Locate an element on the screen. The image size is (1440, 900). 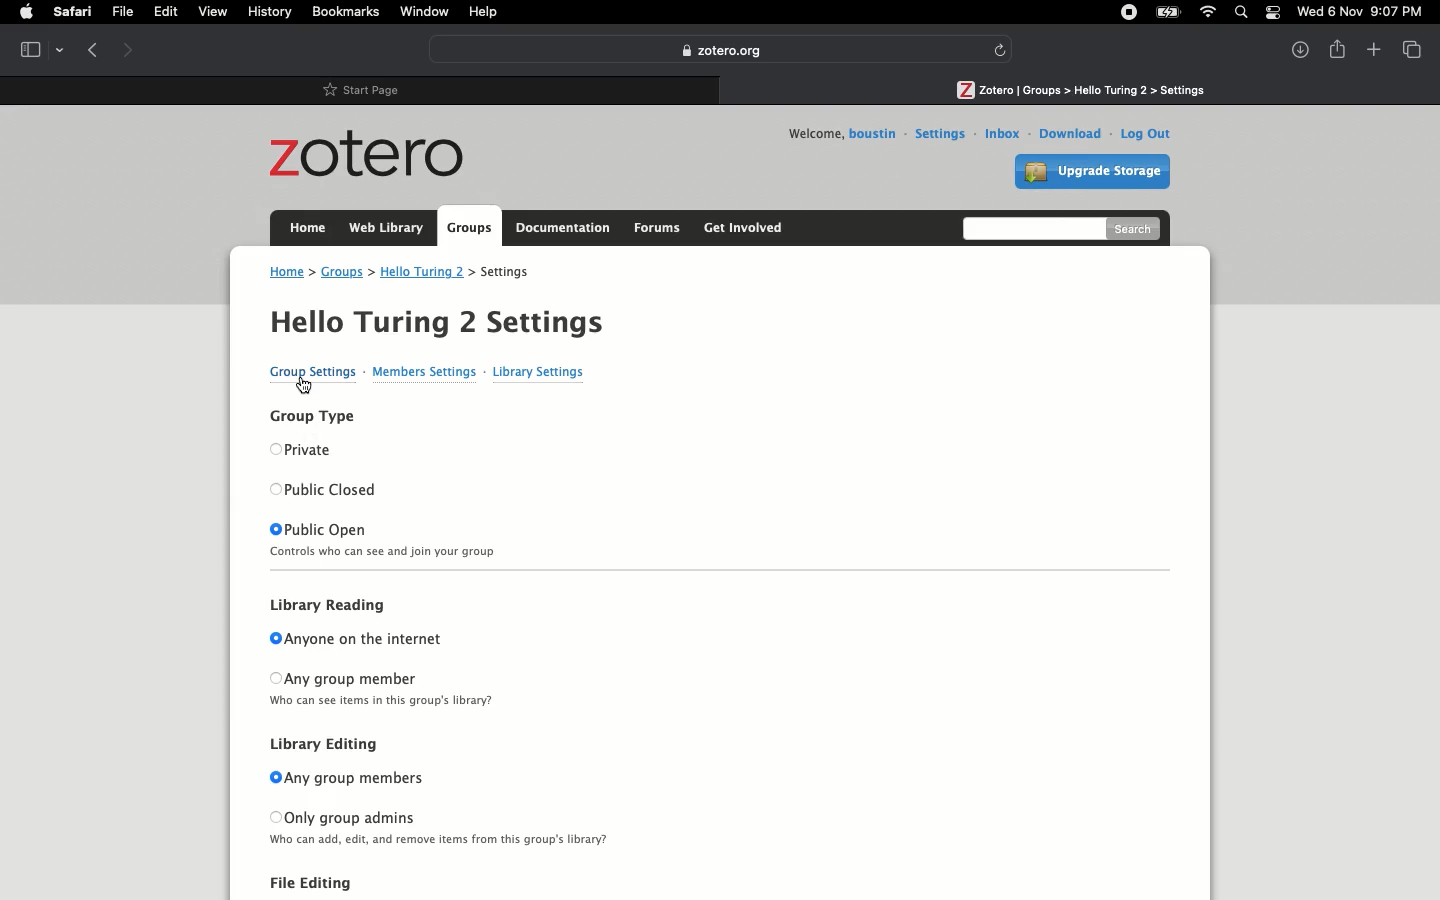
Inbox is located at coordinates (1003, 132).